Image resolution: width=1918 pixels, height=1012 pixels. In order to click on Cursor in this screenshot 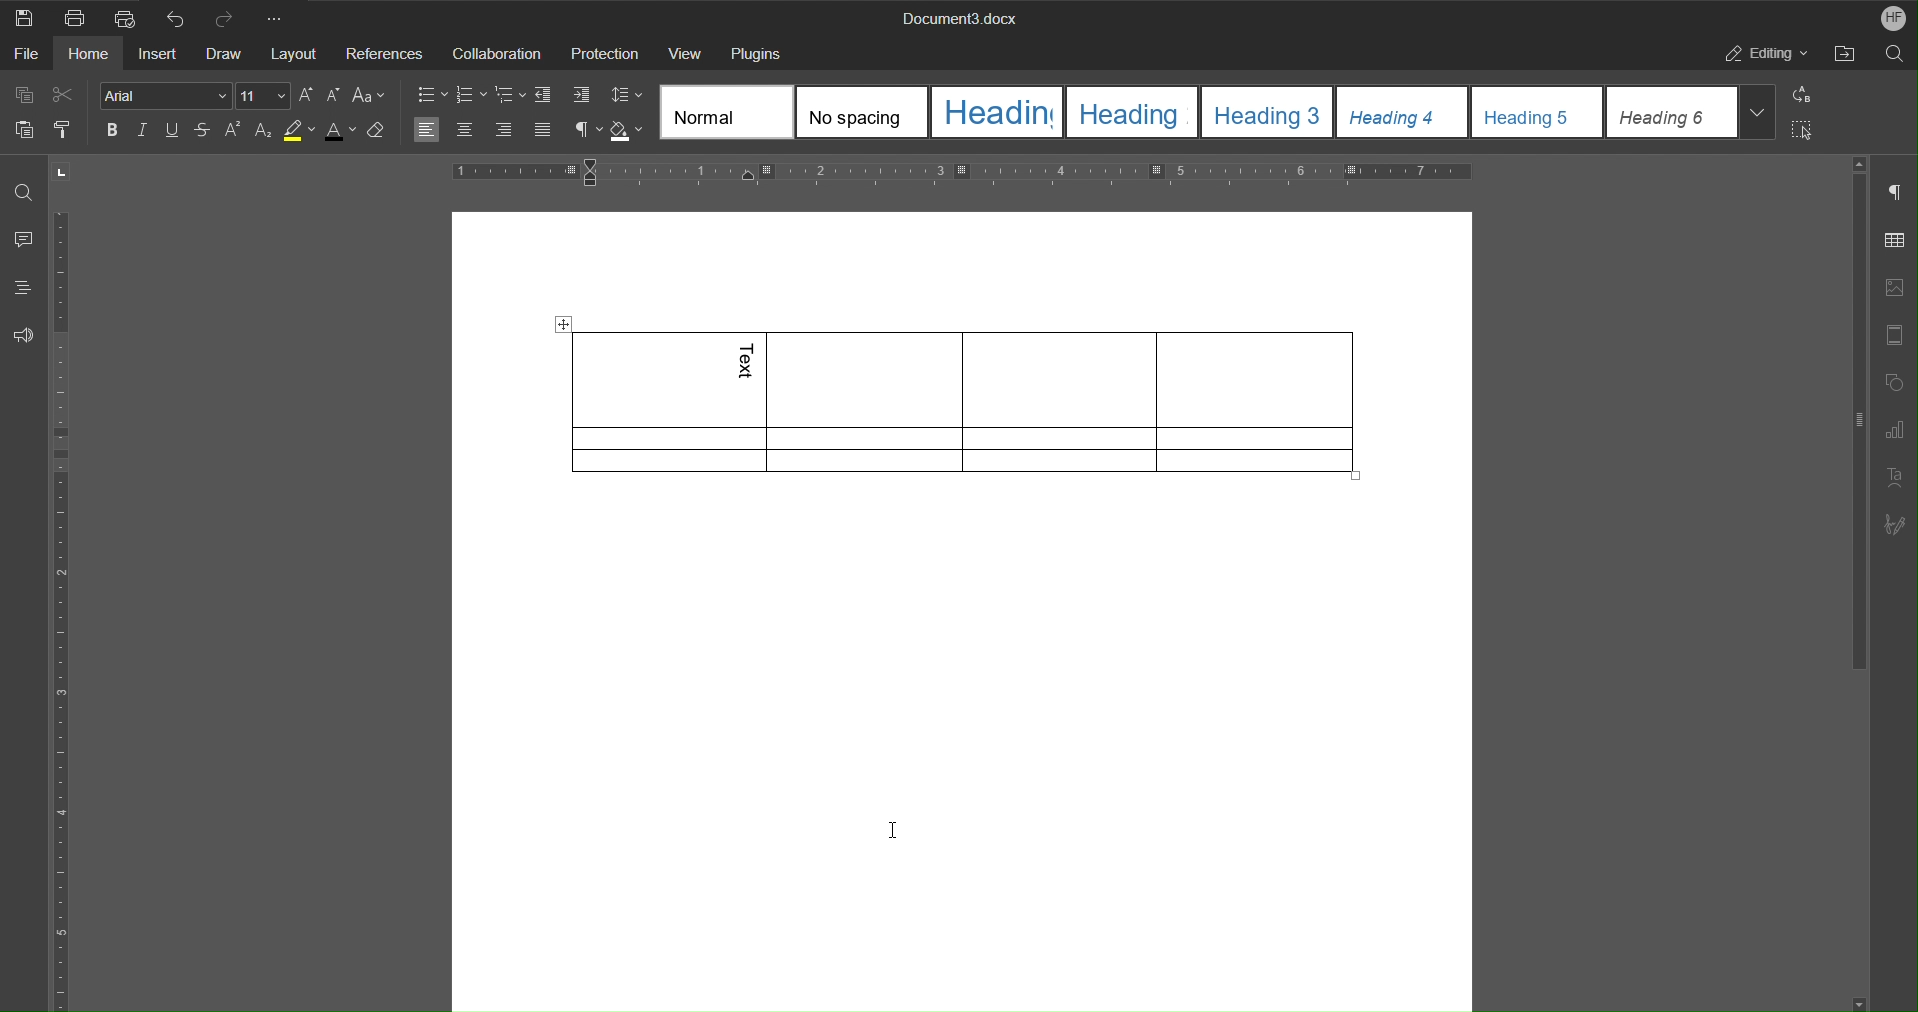, I will do `click(894, 831)`.